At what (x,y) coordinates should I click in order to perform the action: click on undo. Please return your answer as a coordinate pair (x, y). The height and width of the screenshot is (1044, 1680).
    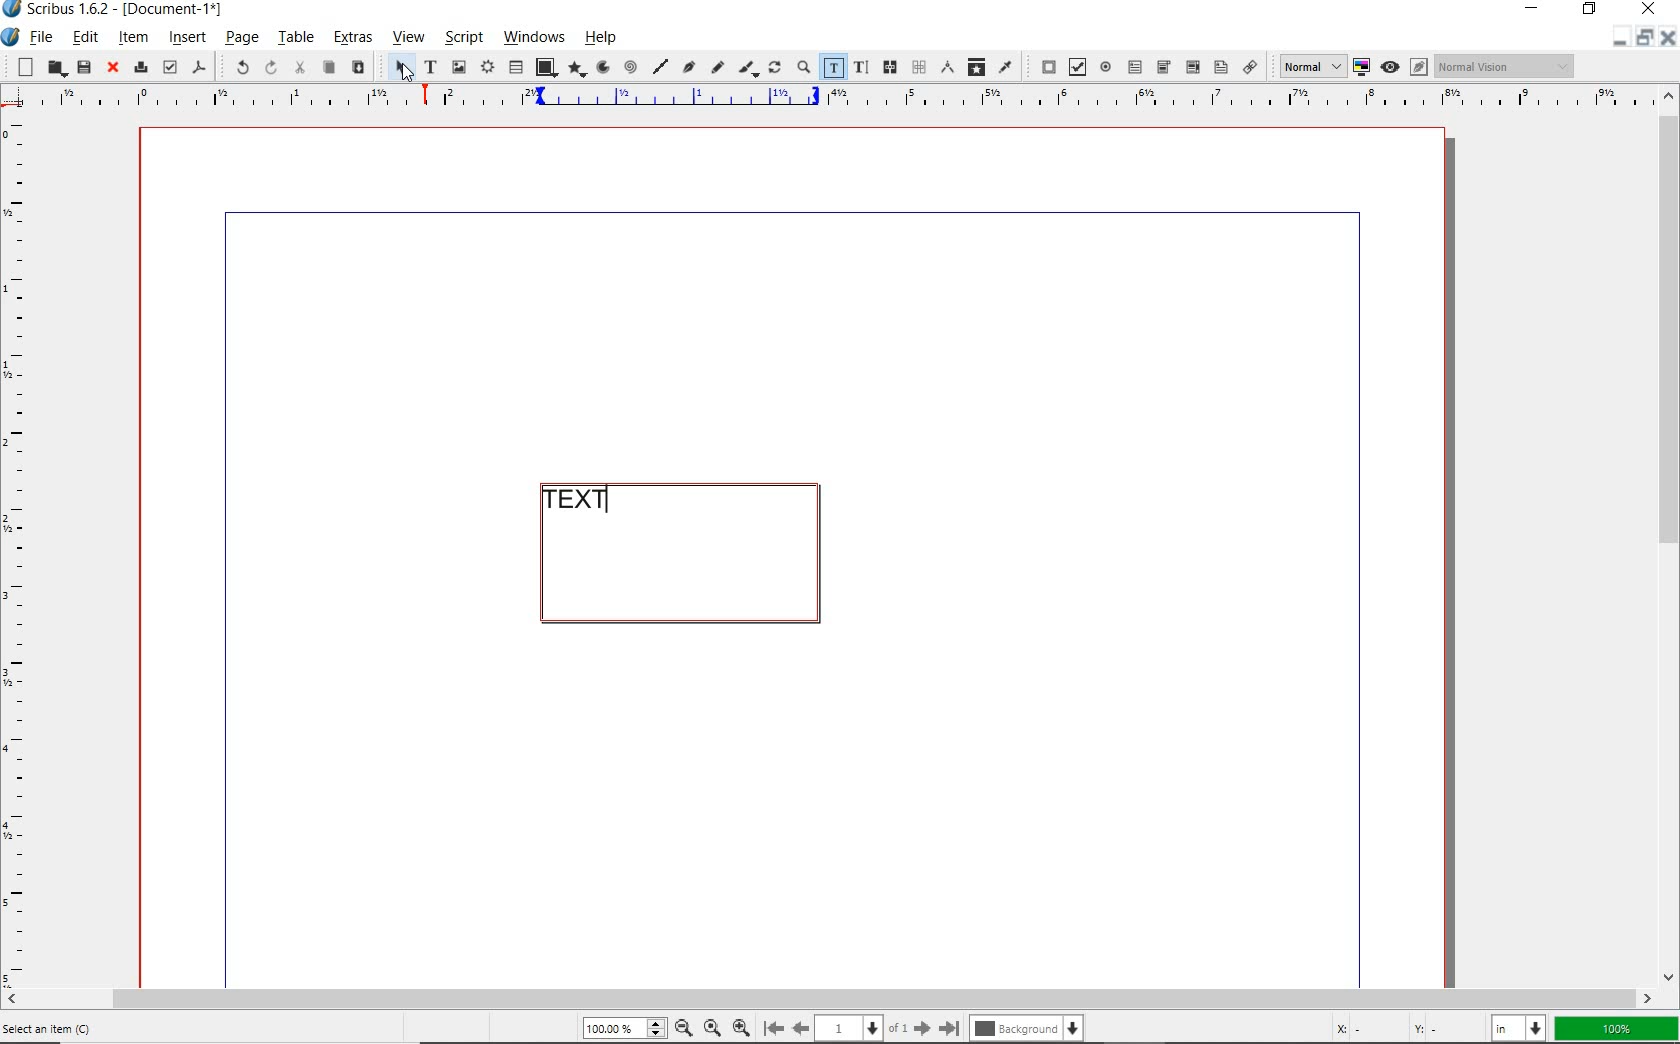
    Looking at the image, I should click on (236, 66).